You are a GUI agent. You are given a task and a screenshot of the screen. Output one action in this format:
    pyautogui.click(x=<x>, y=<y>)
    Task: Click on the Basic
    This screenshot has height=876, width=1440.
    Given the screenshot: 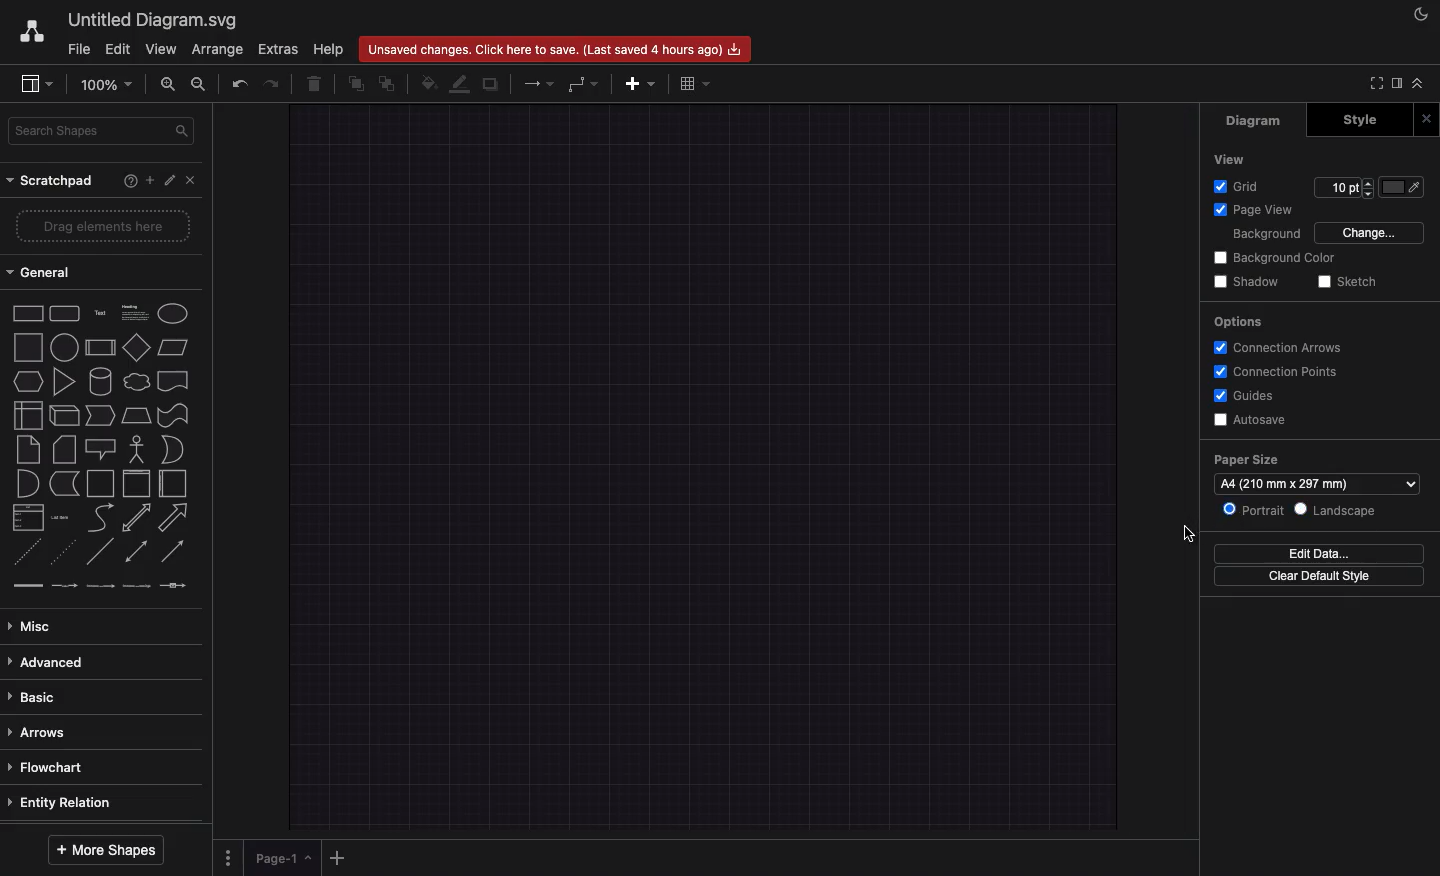 What is the action you would take?
    pyautogui.click(x=32, y=698)
    